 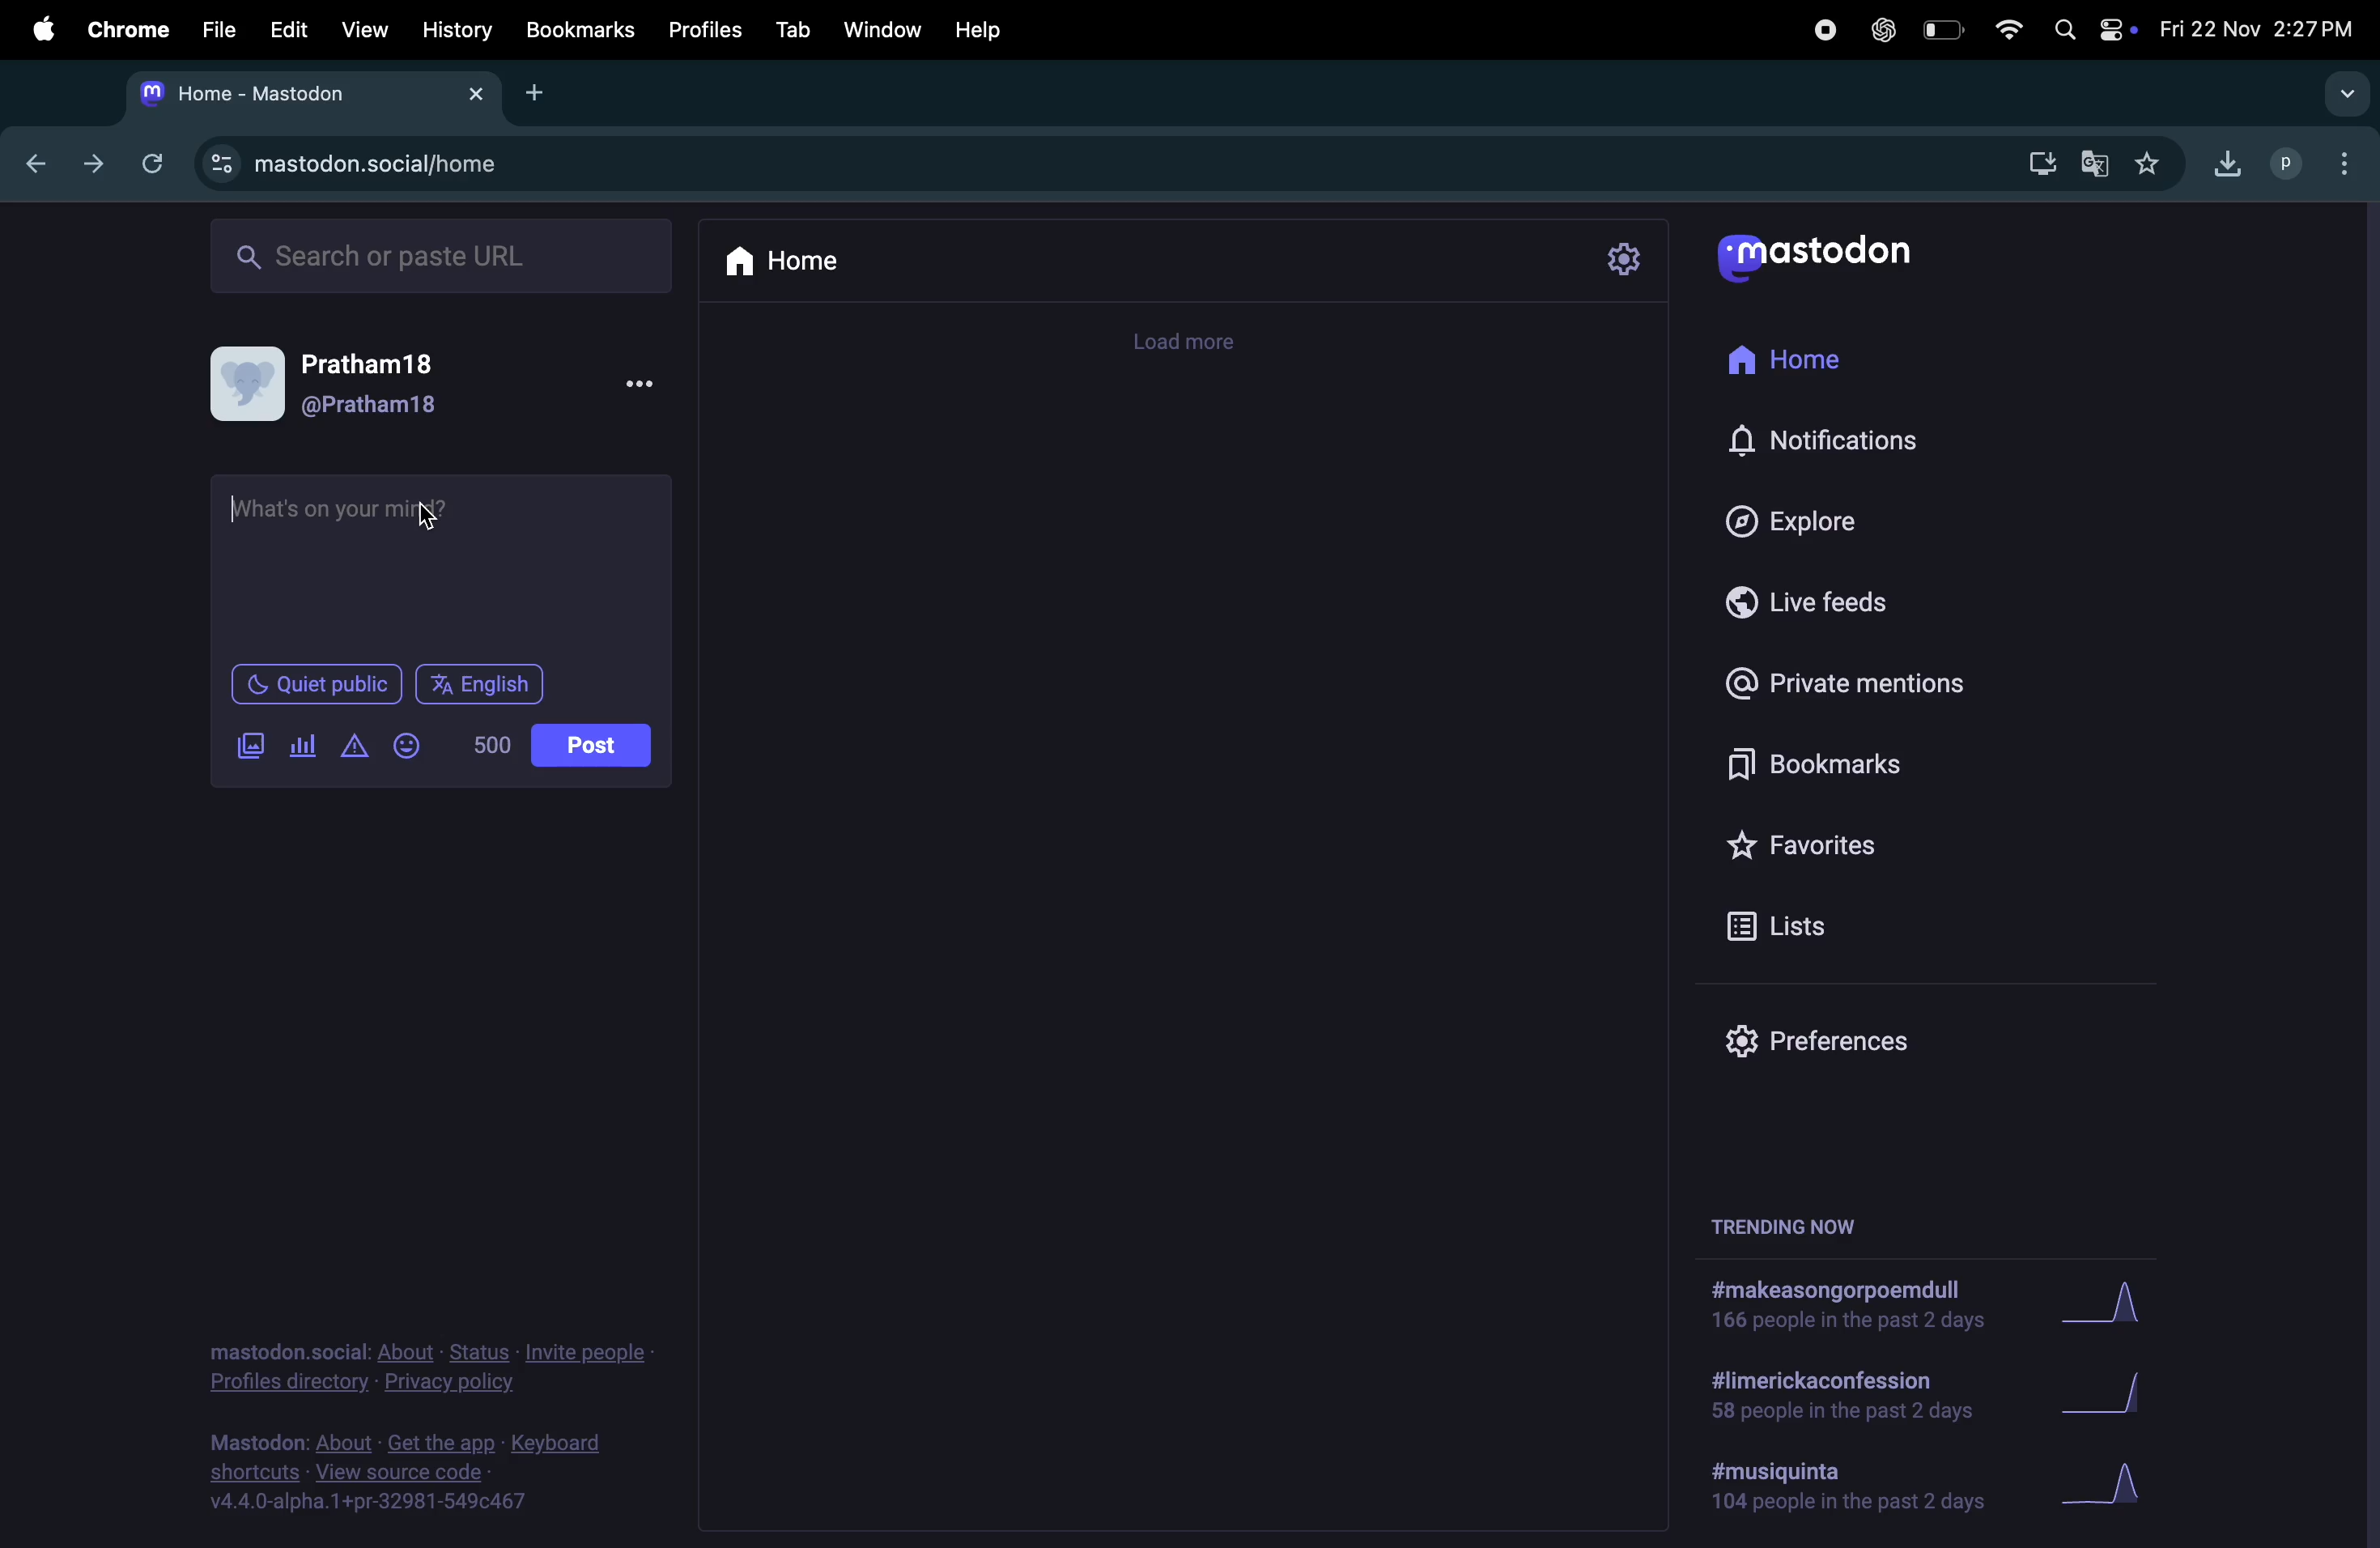 What do you see at coordinates (804, 260) in the screenshot?
I see `home` at bounding box center [804, 260].